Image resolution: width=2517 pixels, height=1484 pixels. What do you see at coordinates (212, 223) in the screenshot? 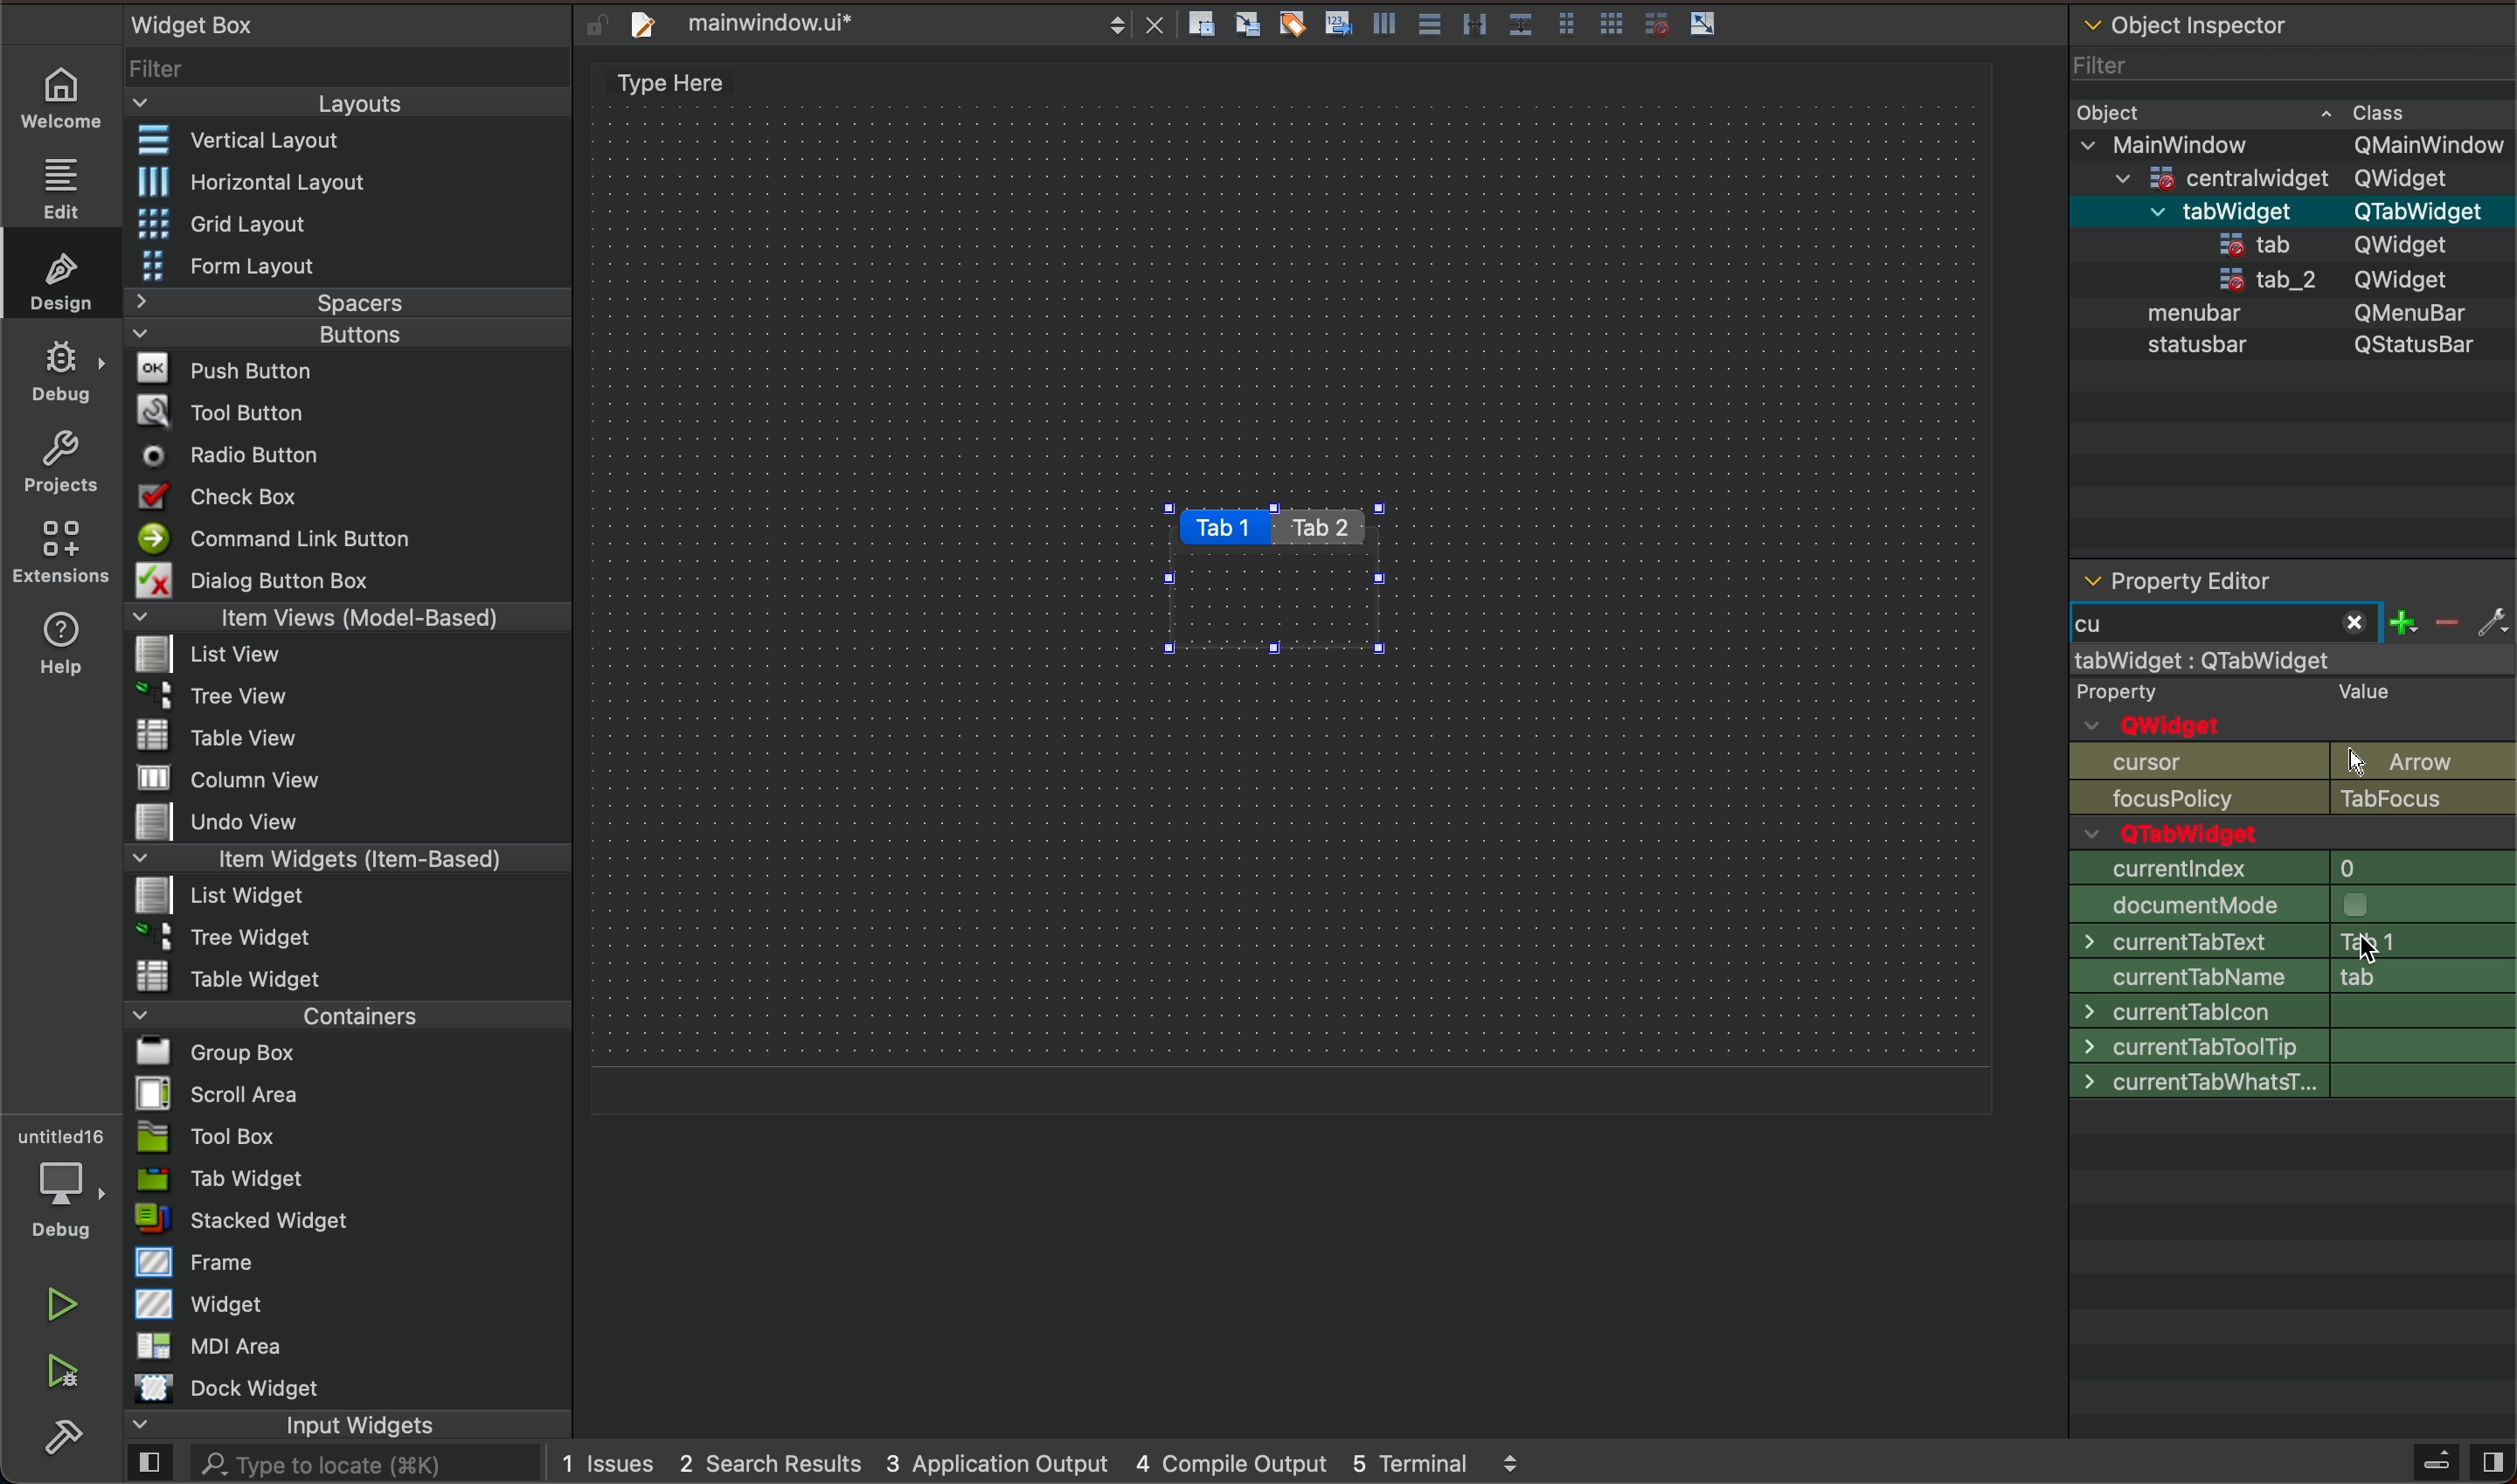
I see ` Grid Layout` at bounding box center [212, 223].